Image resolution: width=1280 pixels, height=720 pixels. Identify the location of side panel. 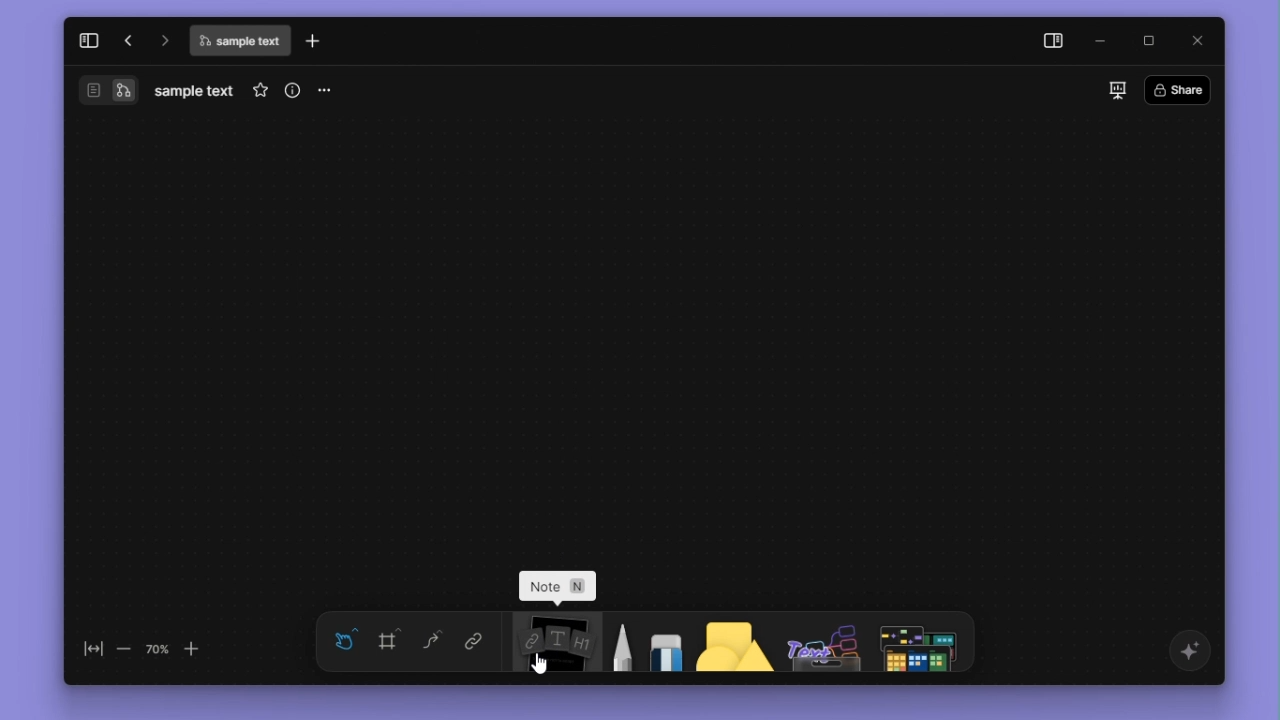
(1050, 41).